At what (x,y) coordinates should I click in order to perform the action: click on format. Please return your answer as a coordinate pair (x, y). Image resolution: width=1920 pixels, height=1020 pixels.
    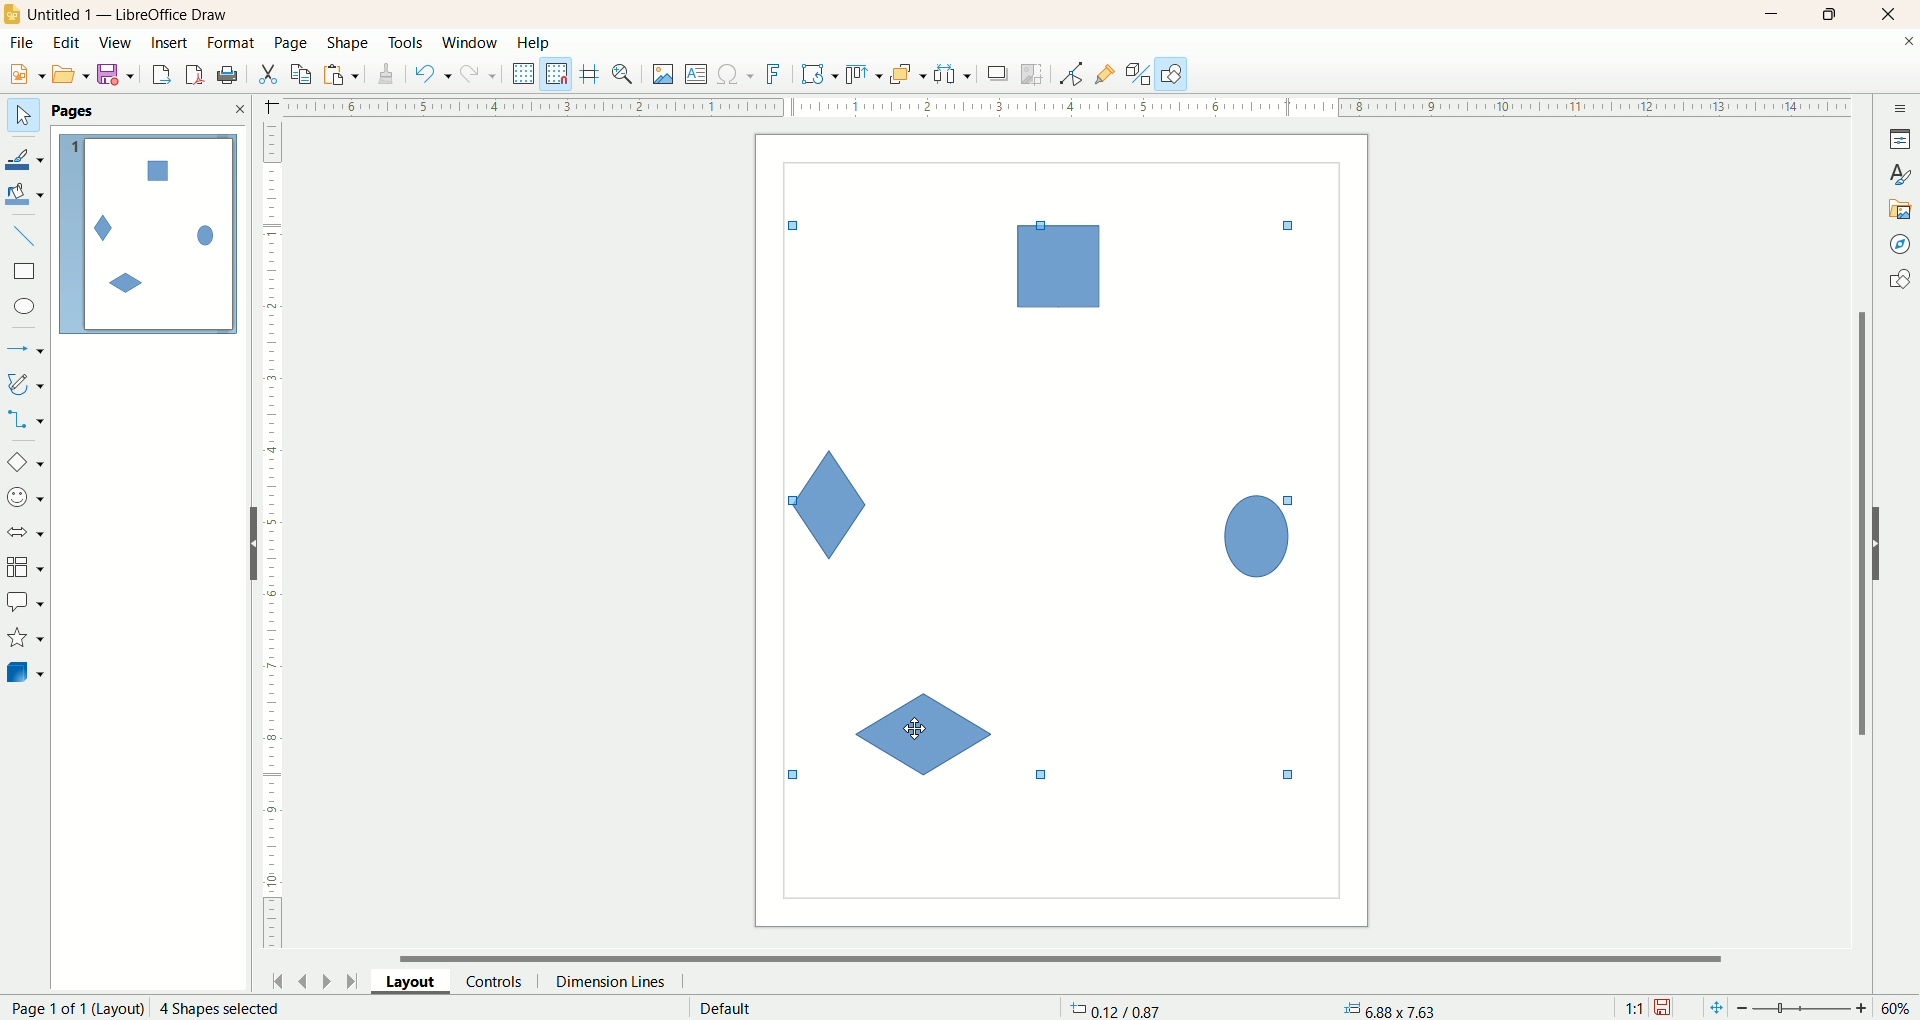
    Looking at the image, I should click on (233, 44).